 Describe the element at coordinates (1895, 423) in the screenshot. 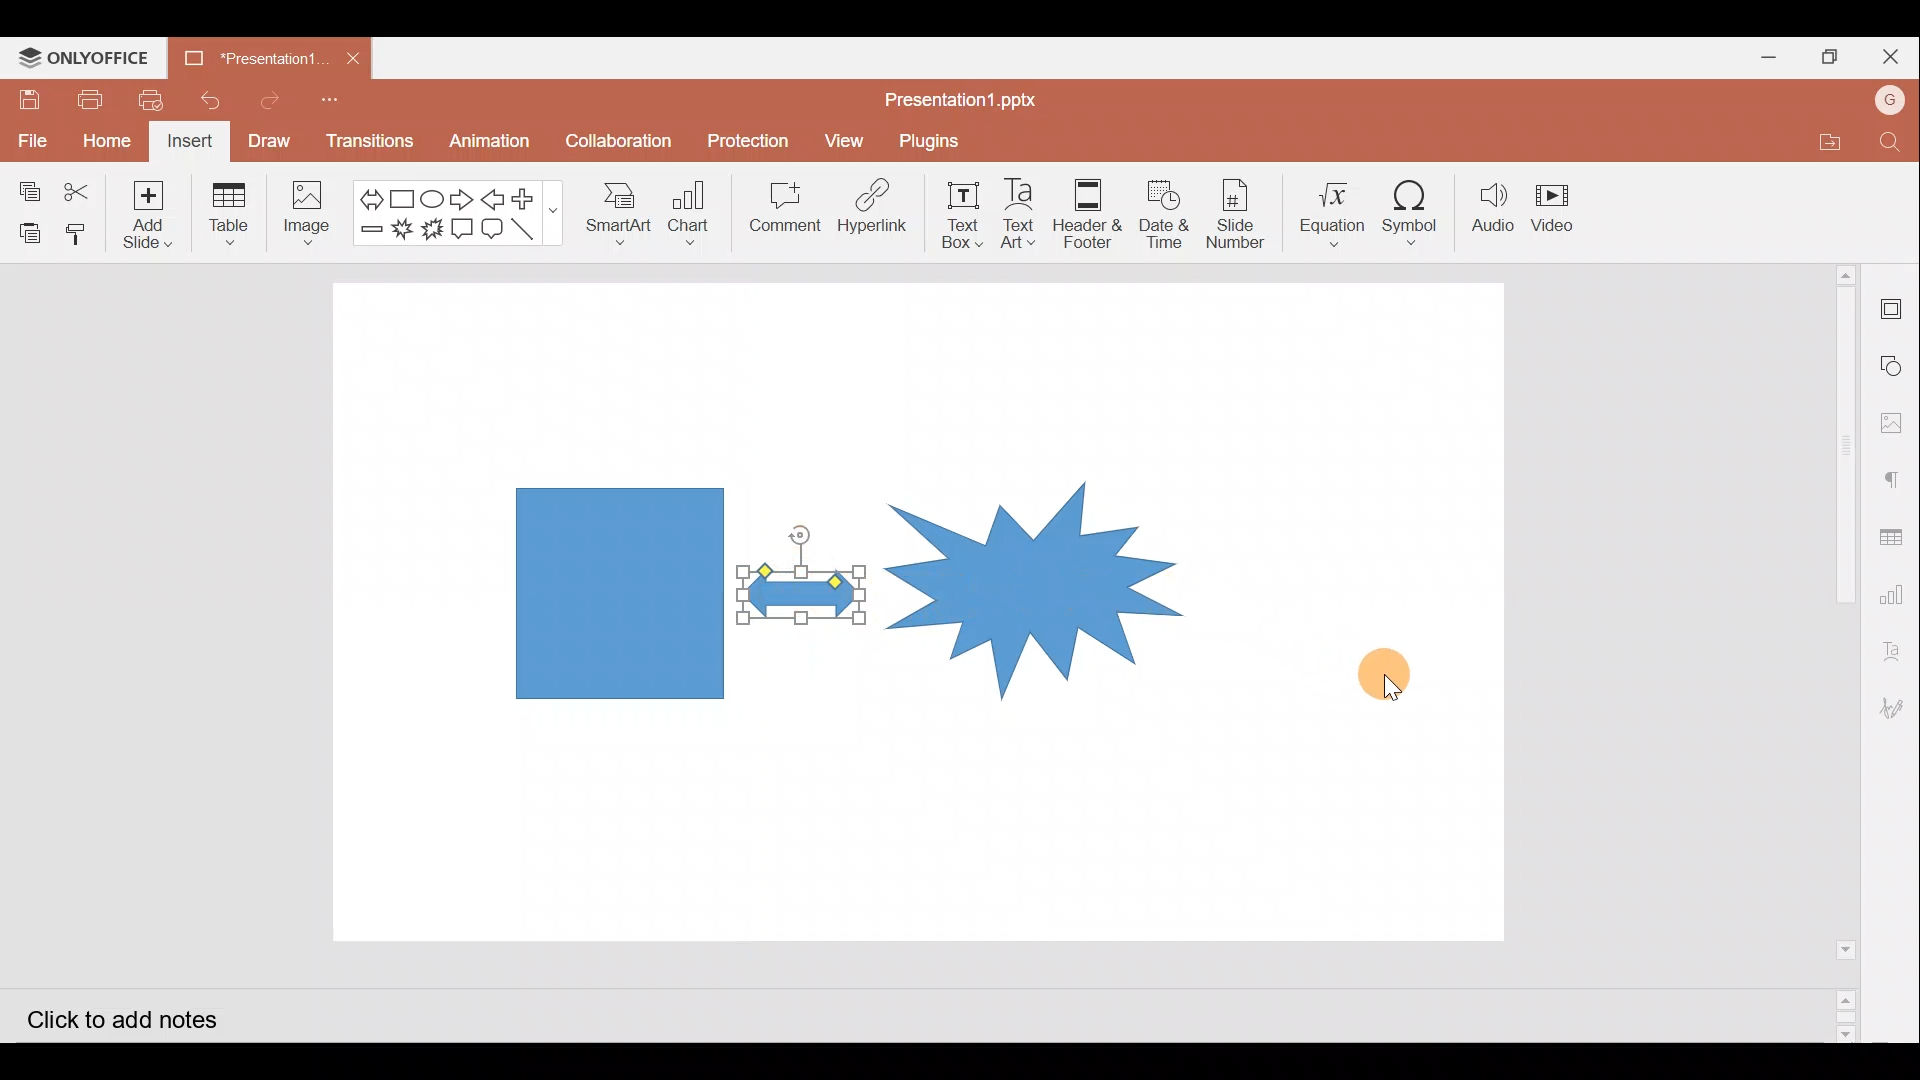

I see `Image settings` at that location.